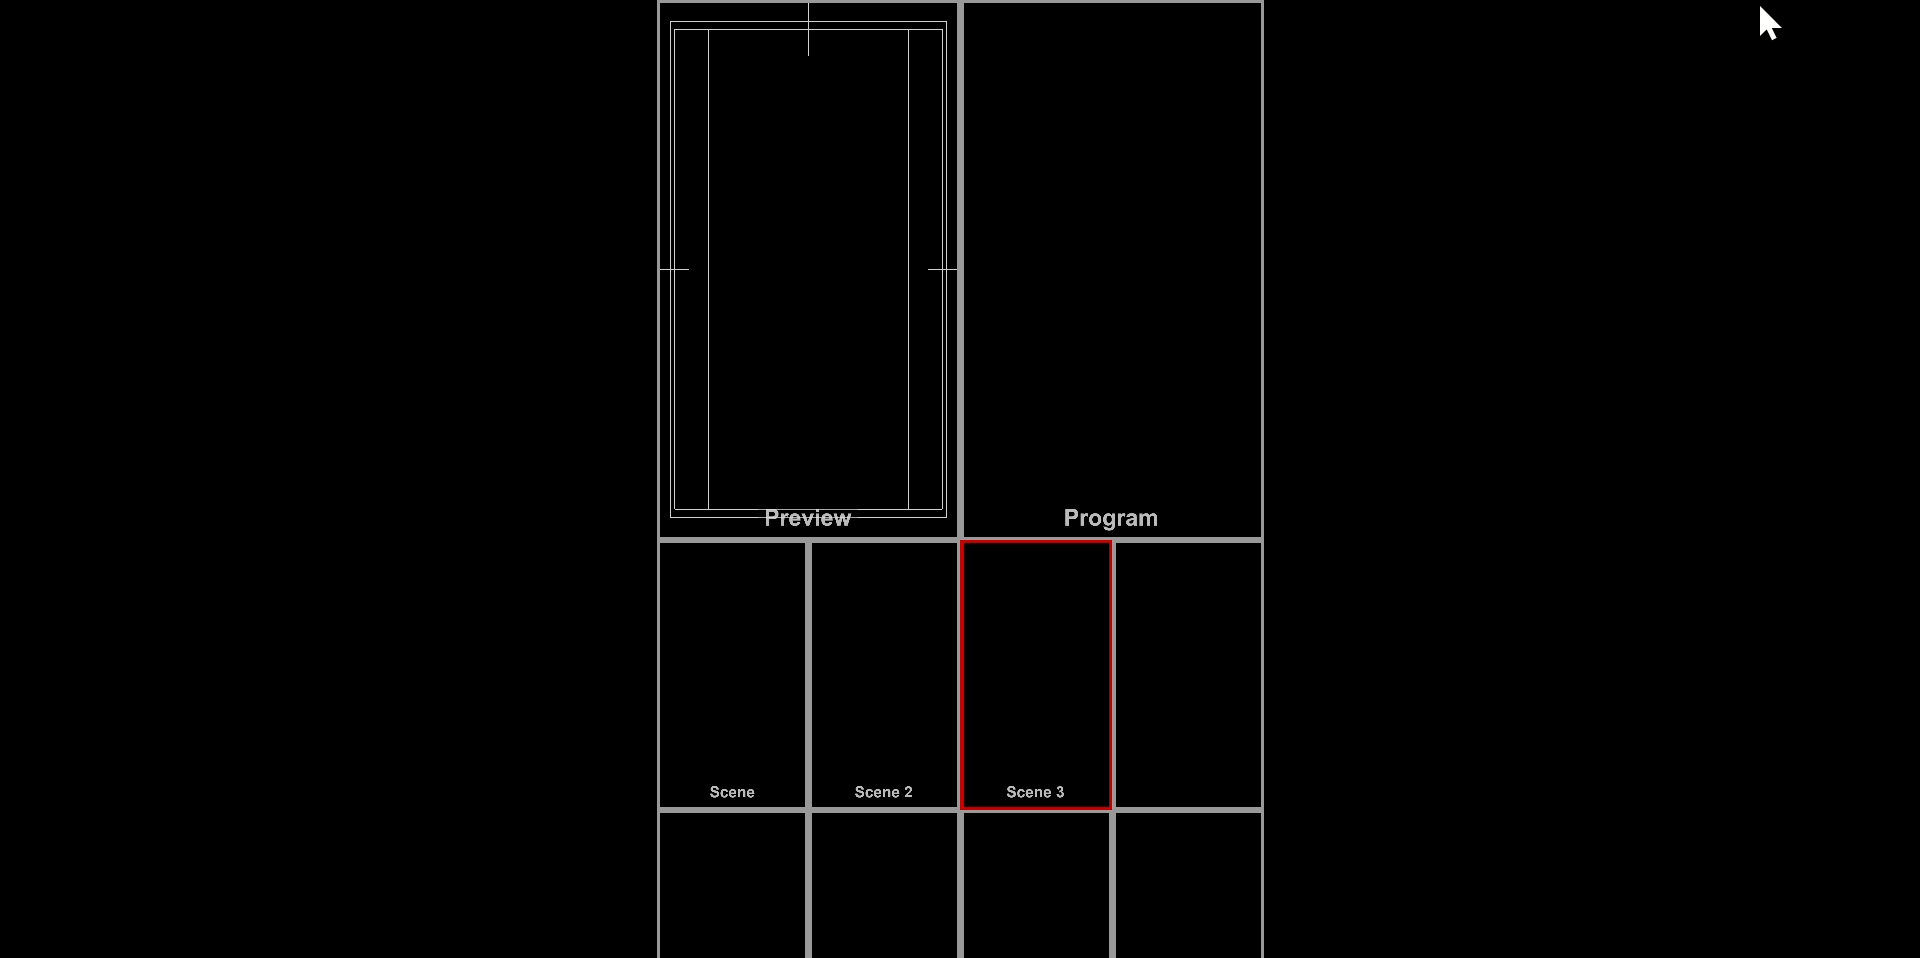 The width and height of the screenshot is (1920, 958). What do you see at coordinates (811, 270) in the screenshot?
I see `Preview` at bounding box center [811, 270].